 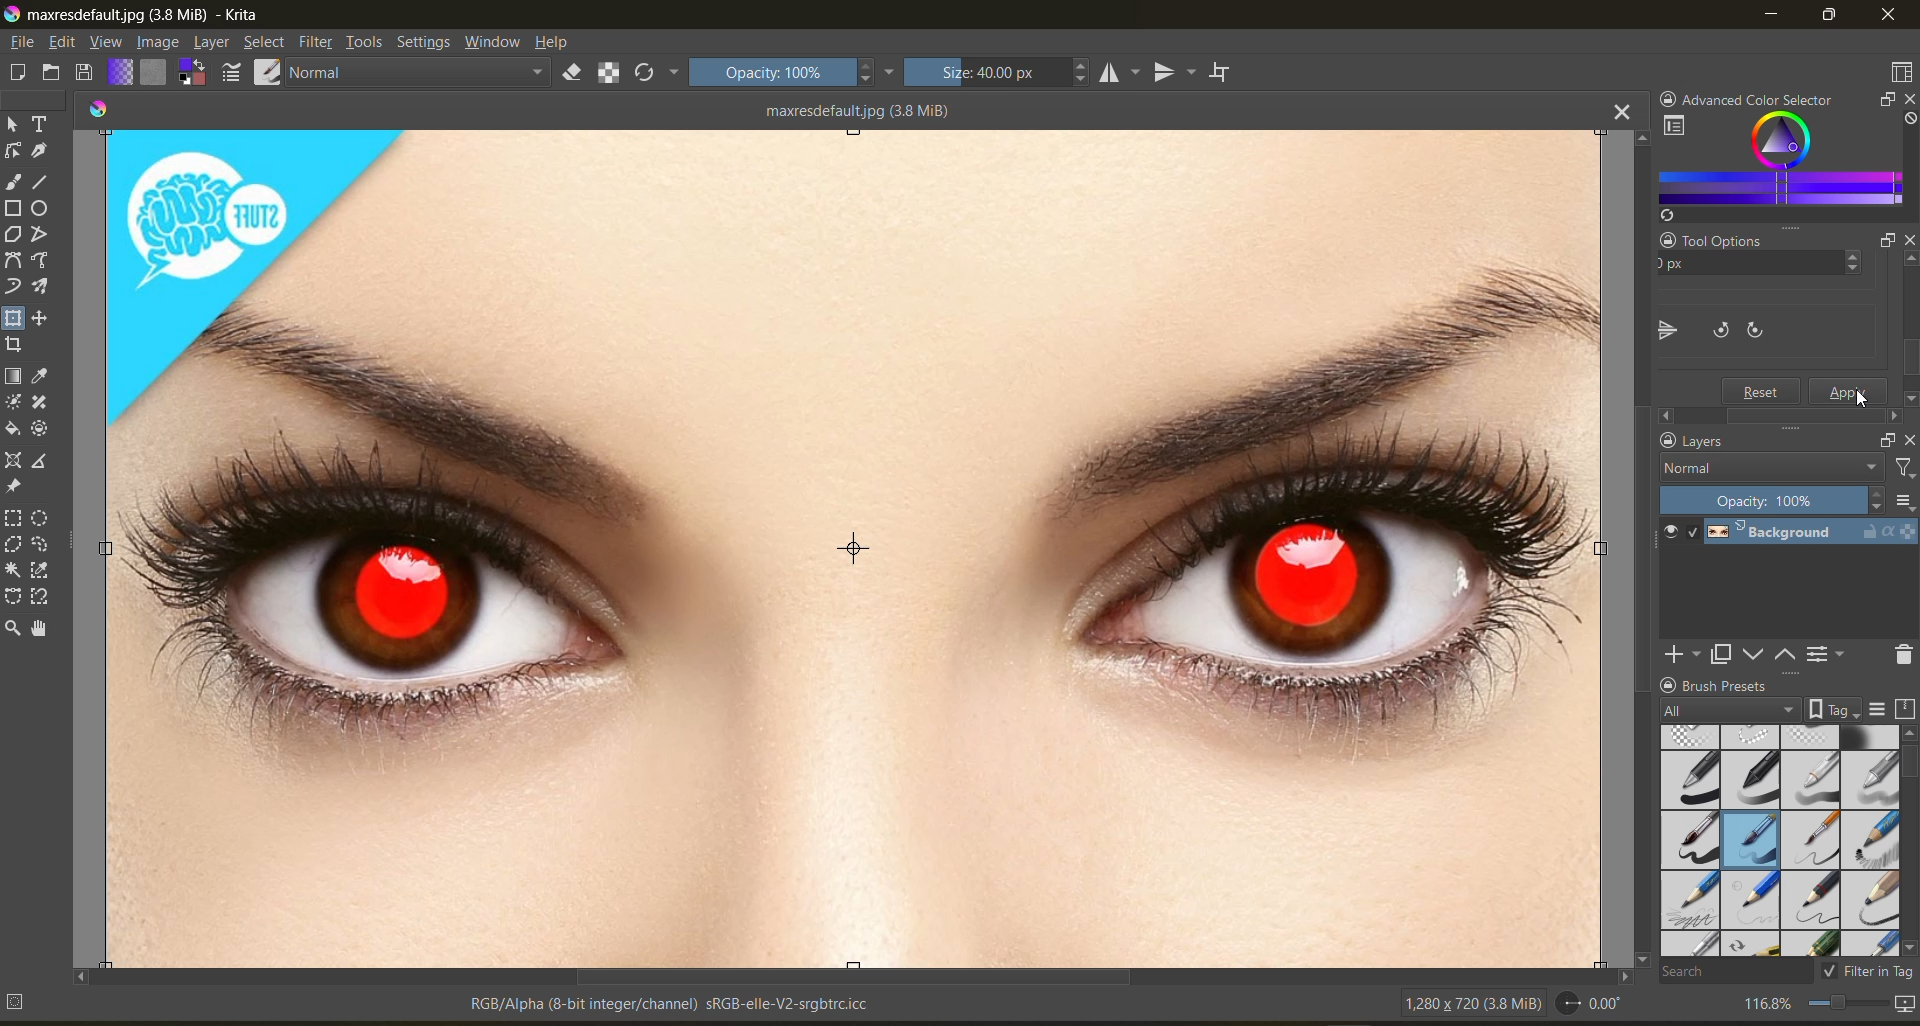 What do you see at coordinates (41, 262) in the screenshot?
I see `tool` at bounding box center [41, 262].